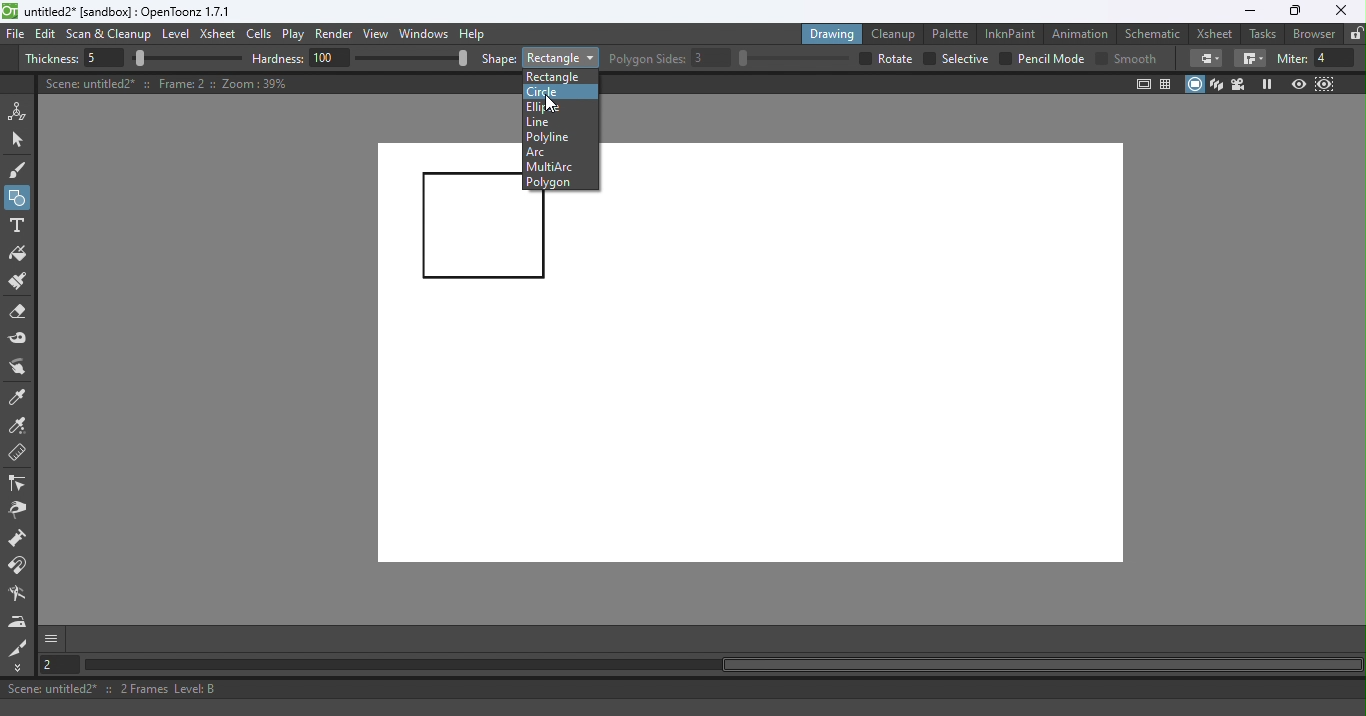 This screenshot has width=1366, height=716. What do you see at coordinates (712, 58) in the screenshot?
I see `3` at bounding box center [712, 58].